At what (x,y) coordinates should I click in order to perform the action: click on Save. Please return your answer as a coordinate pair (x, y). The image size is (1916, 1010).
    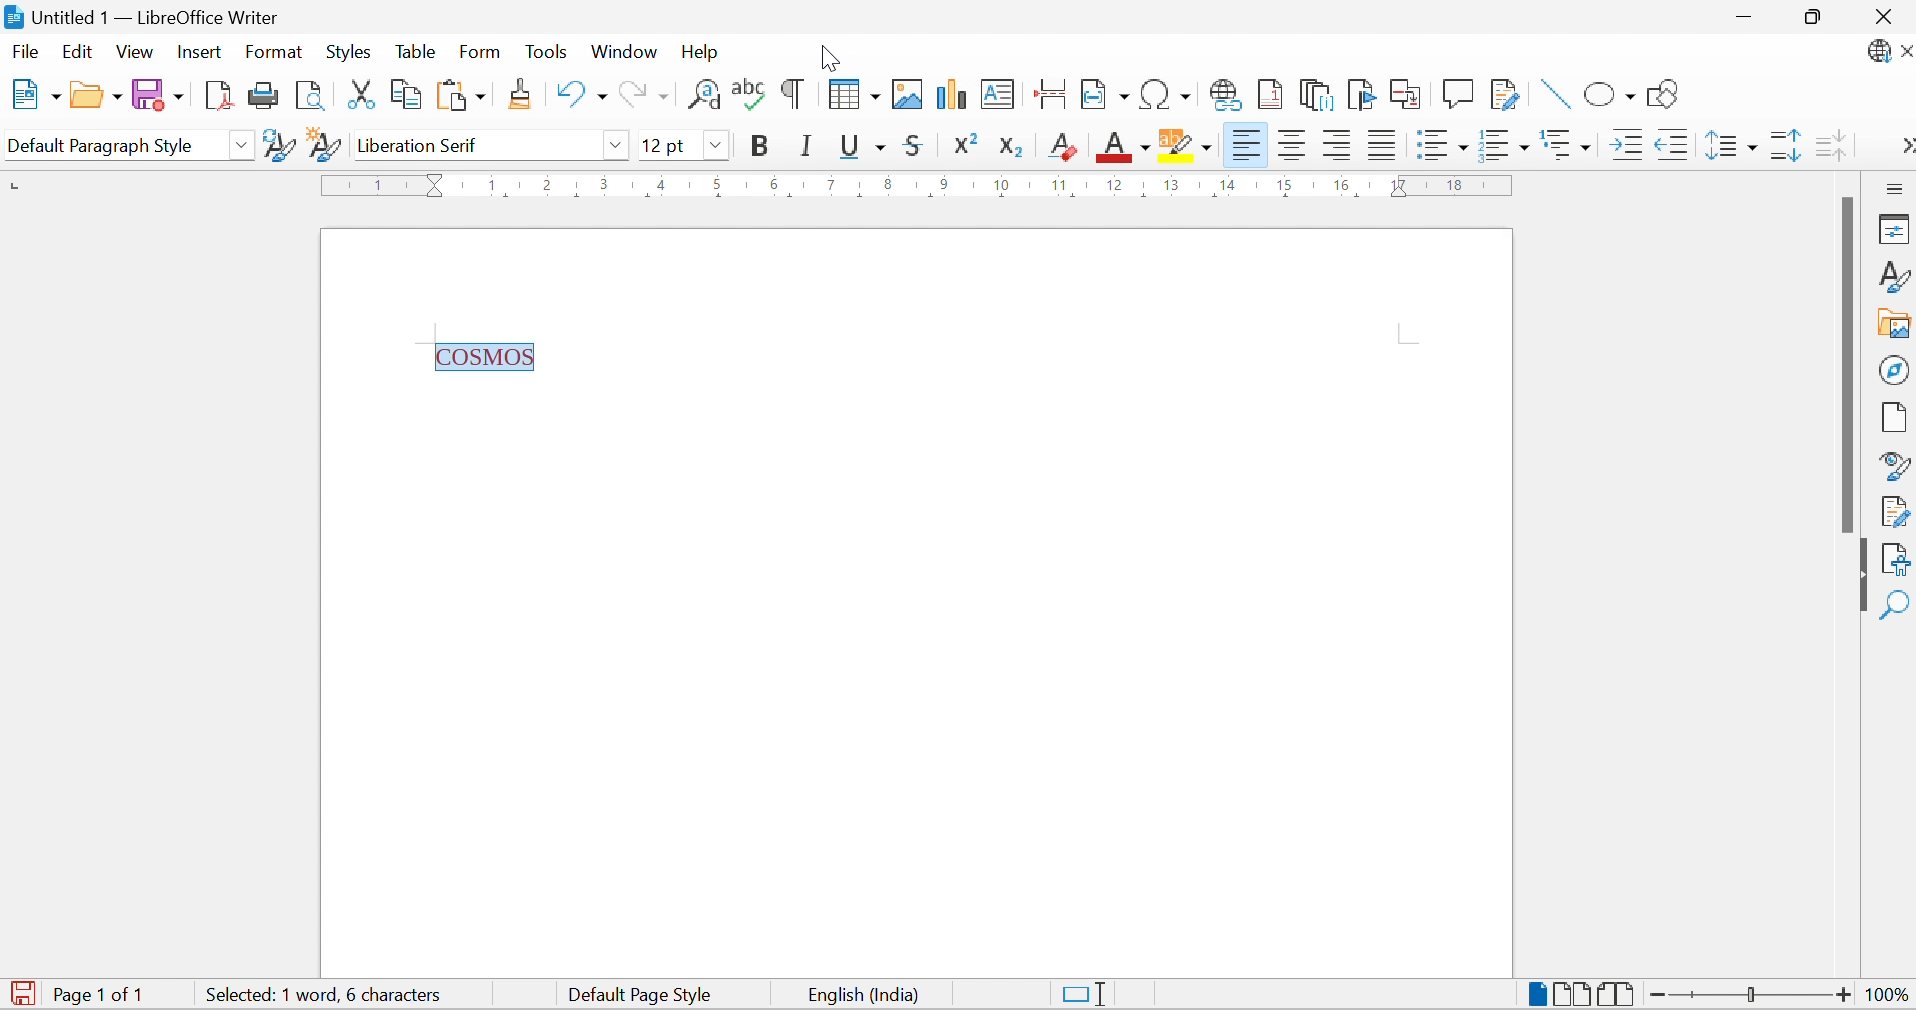
    Looking at the image, I should click on (156, 94).